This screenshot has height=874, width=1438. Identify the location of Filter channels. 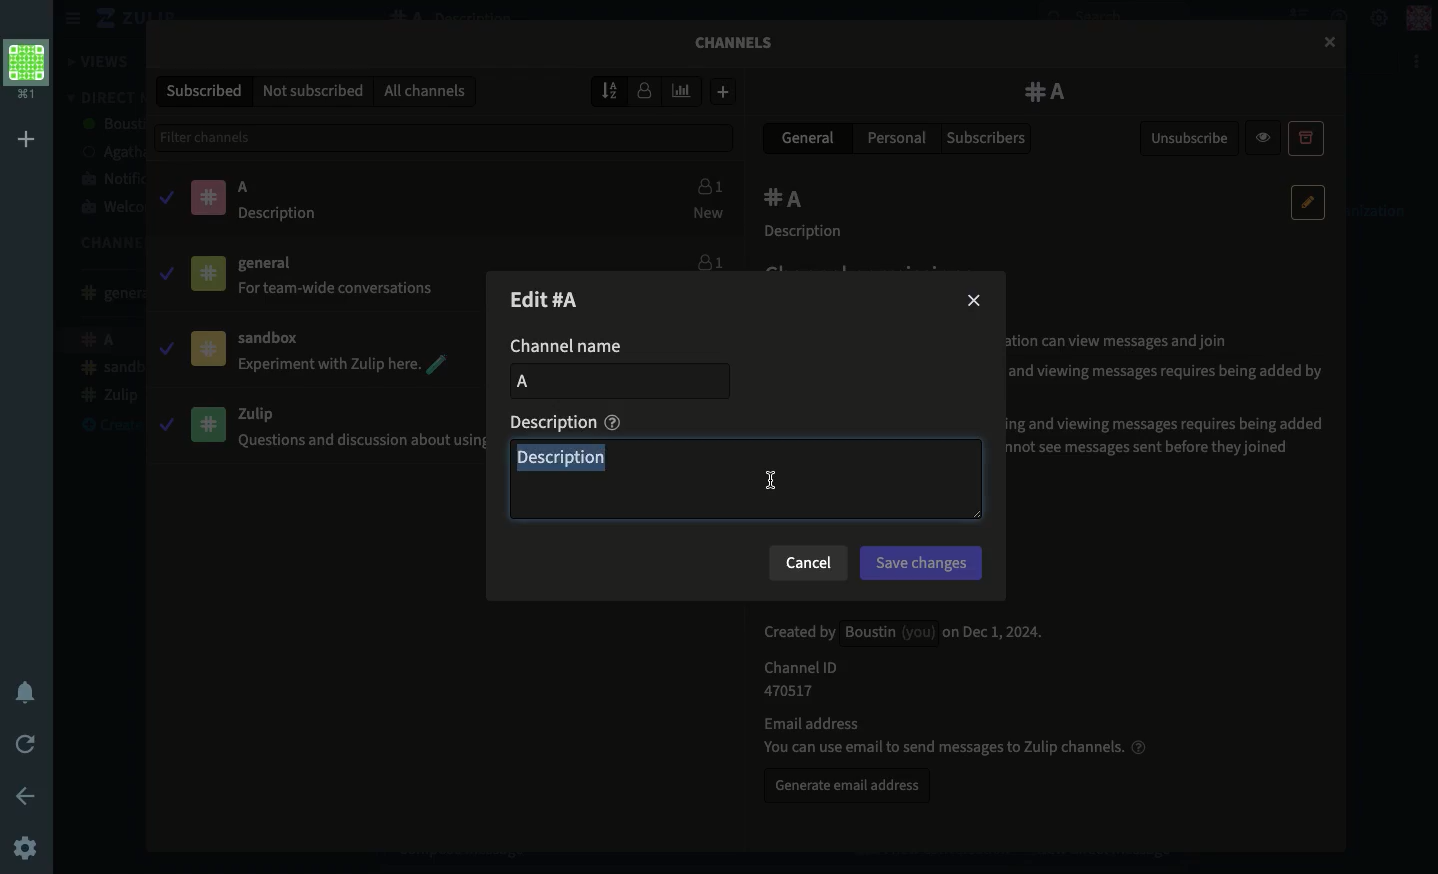
(448, 137).